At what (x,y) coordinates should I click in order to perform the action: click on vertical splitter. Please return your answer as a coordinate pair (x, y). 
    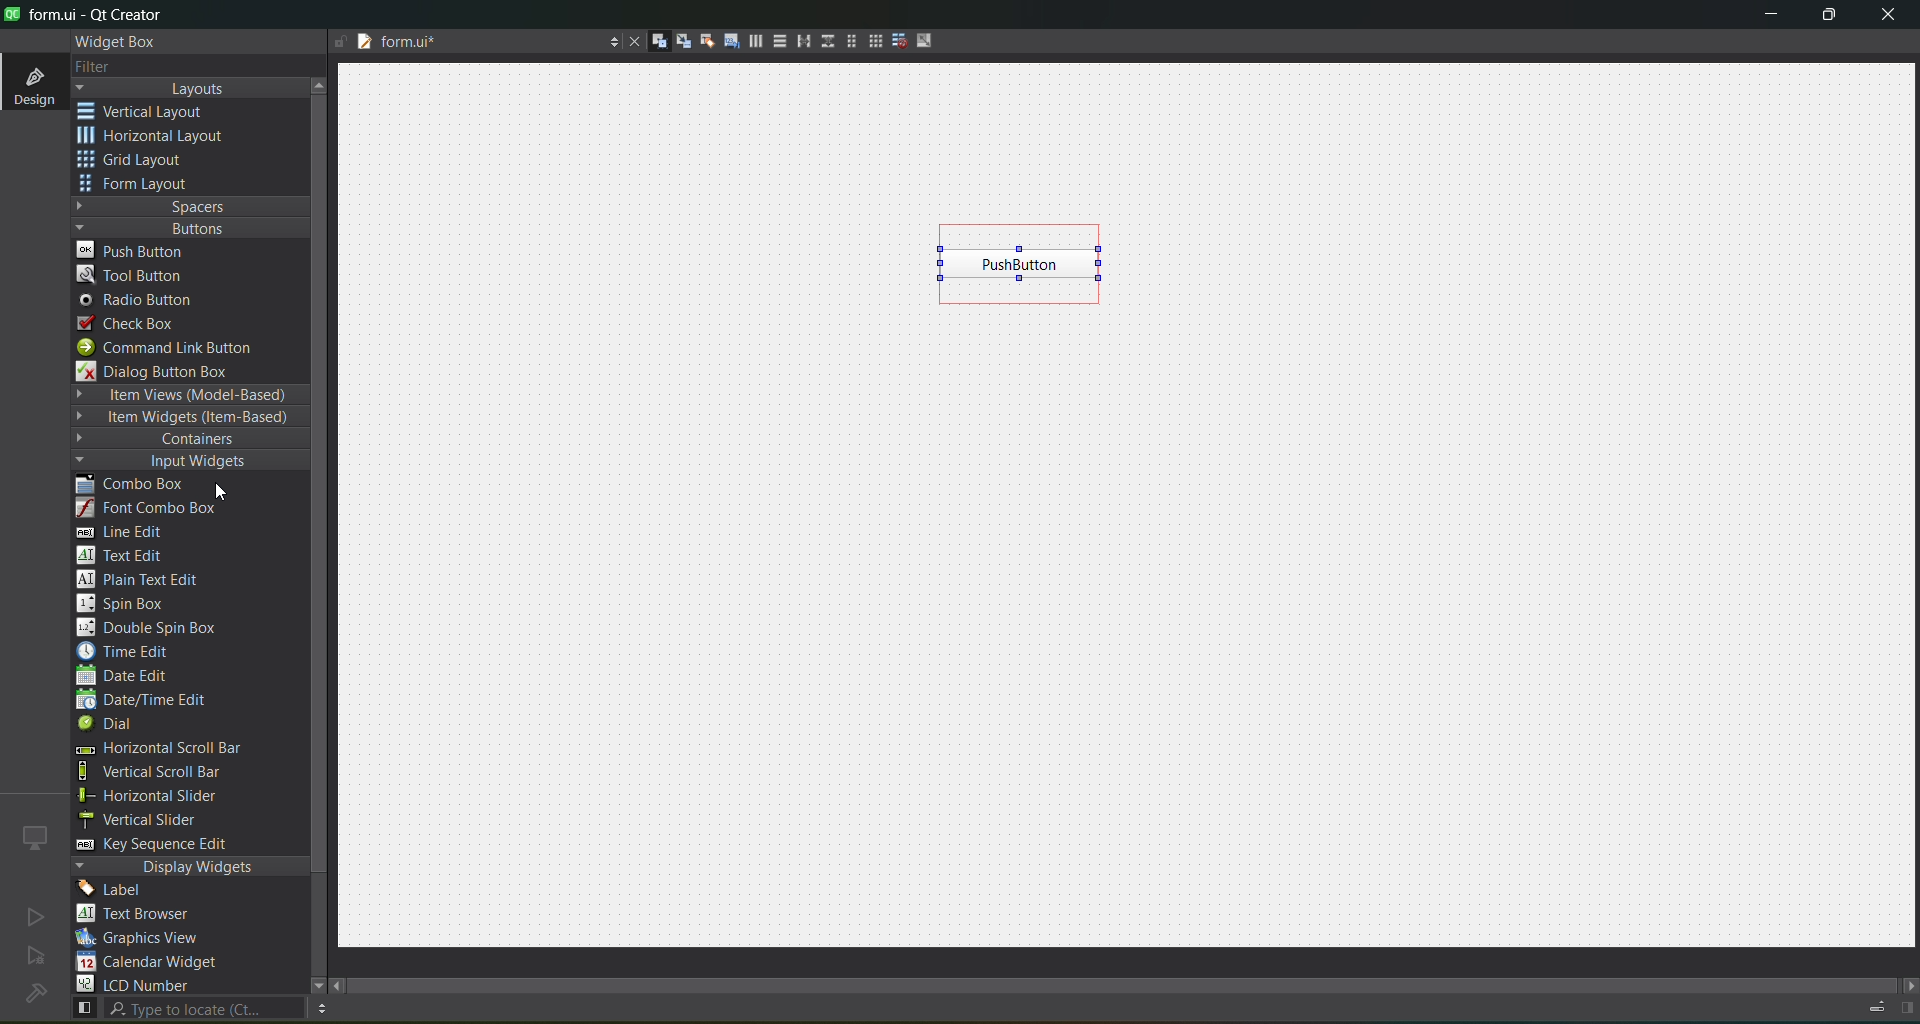
    Looking at the image, I should click on (825, 45).